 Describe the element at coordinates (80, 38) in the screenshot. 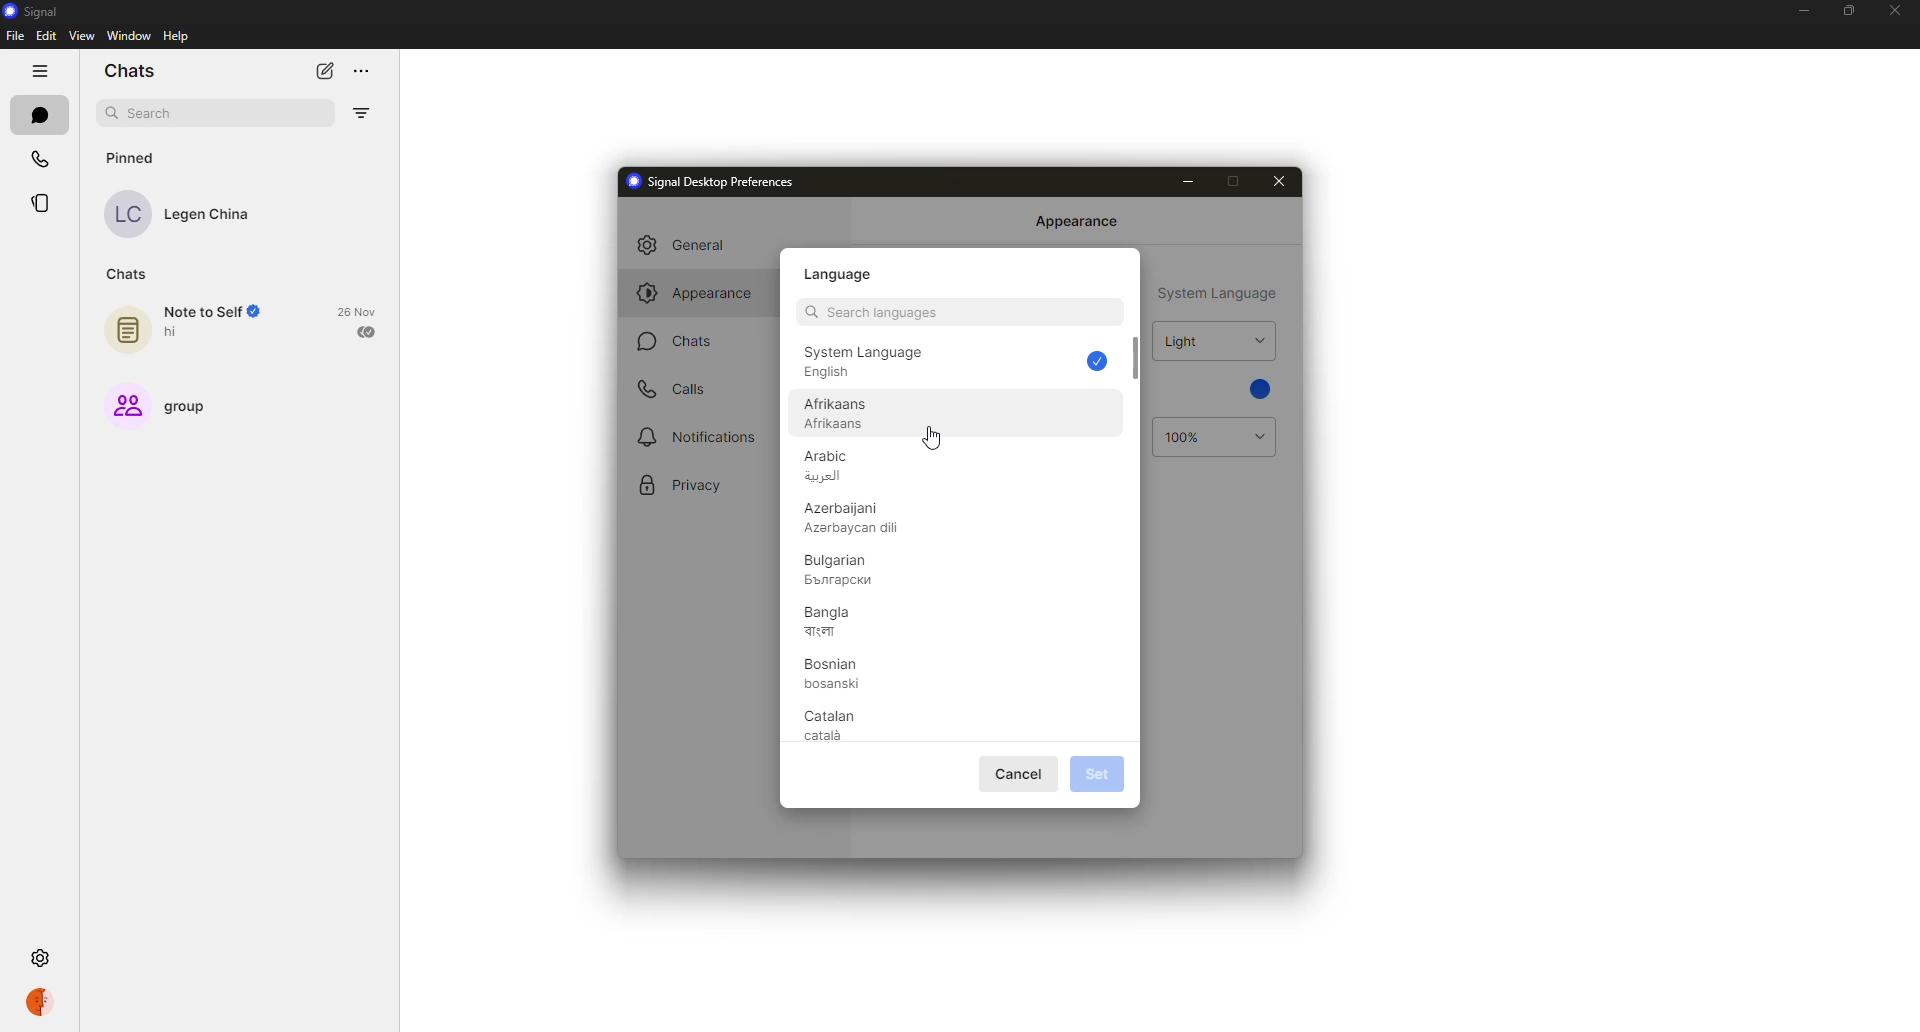

I see `view` at that location.